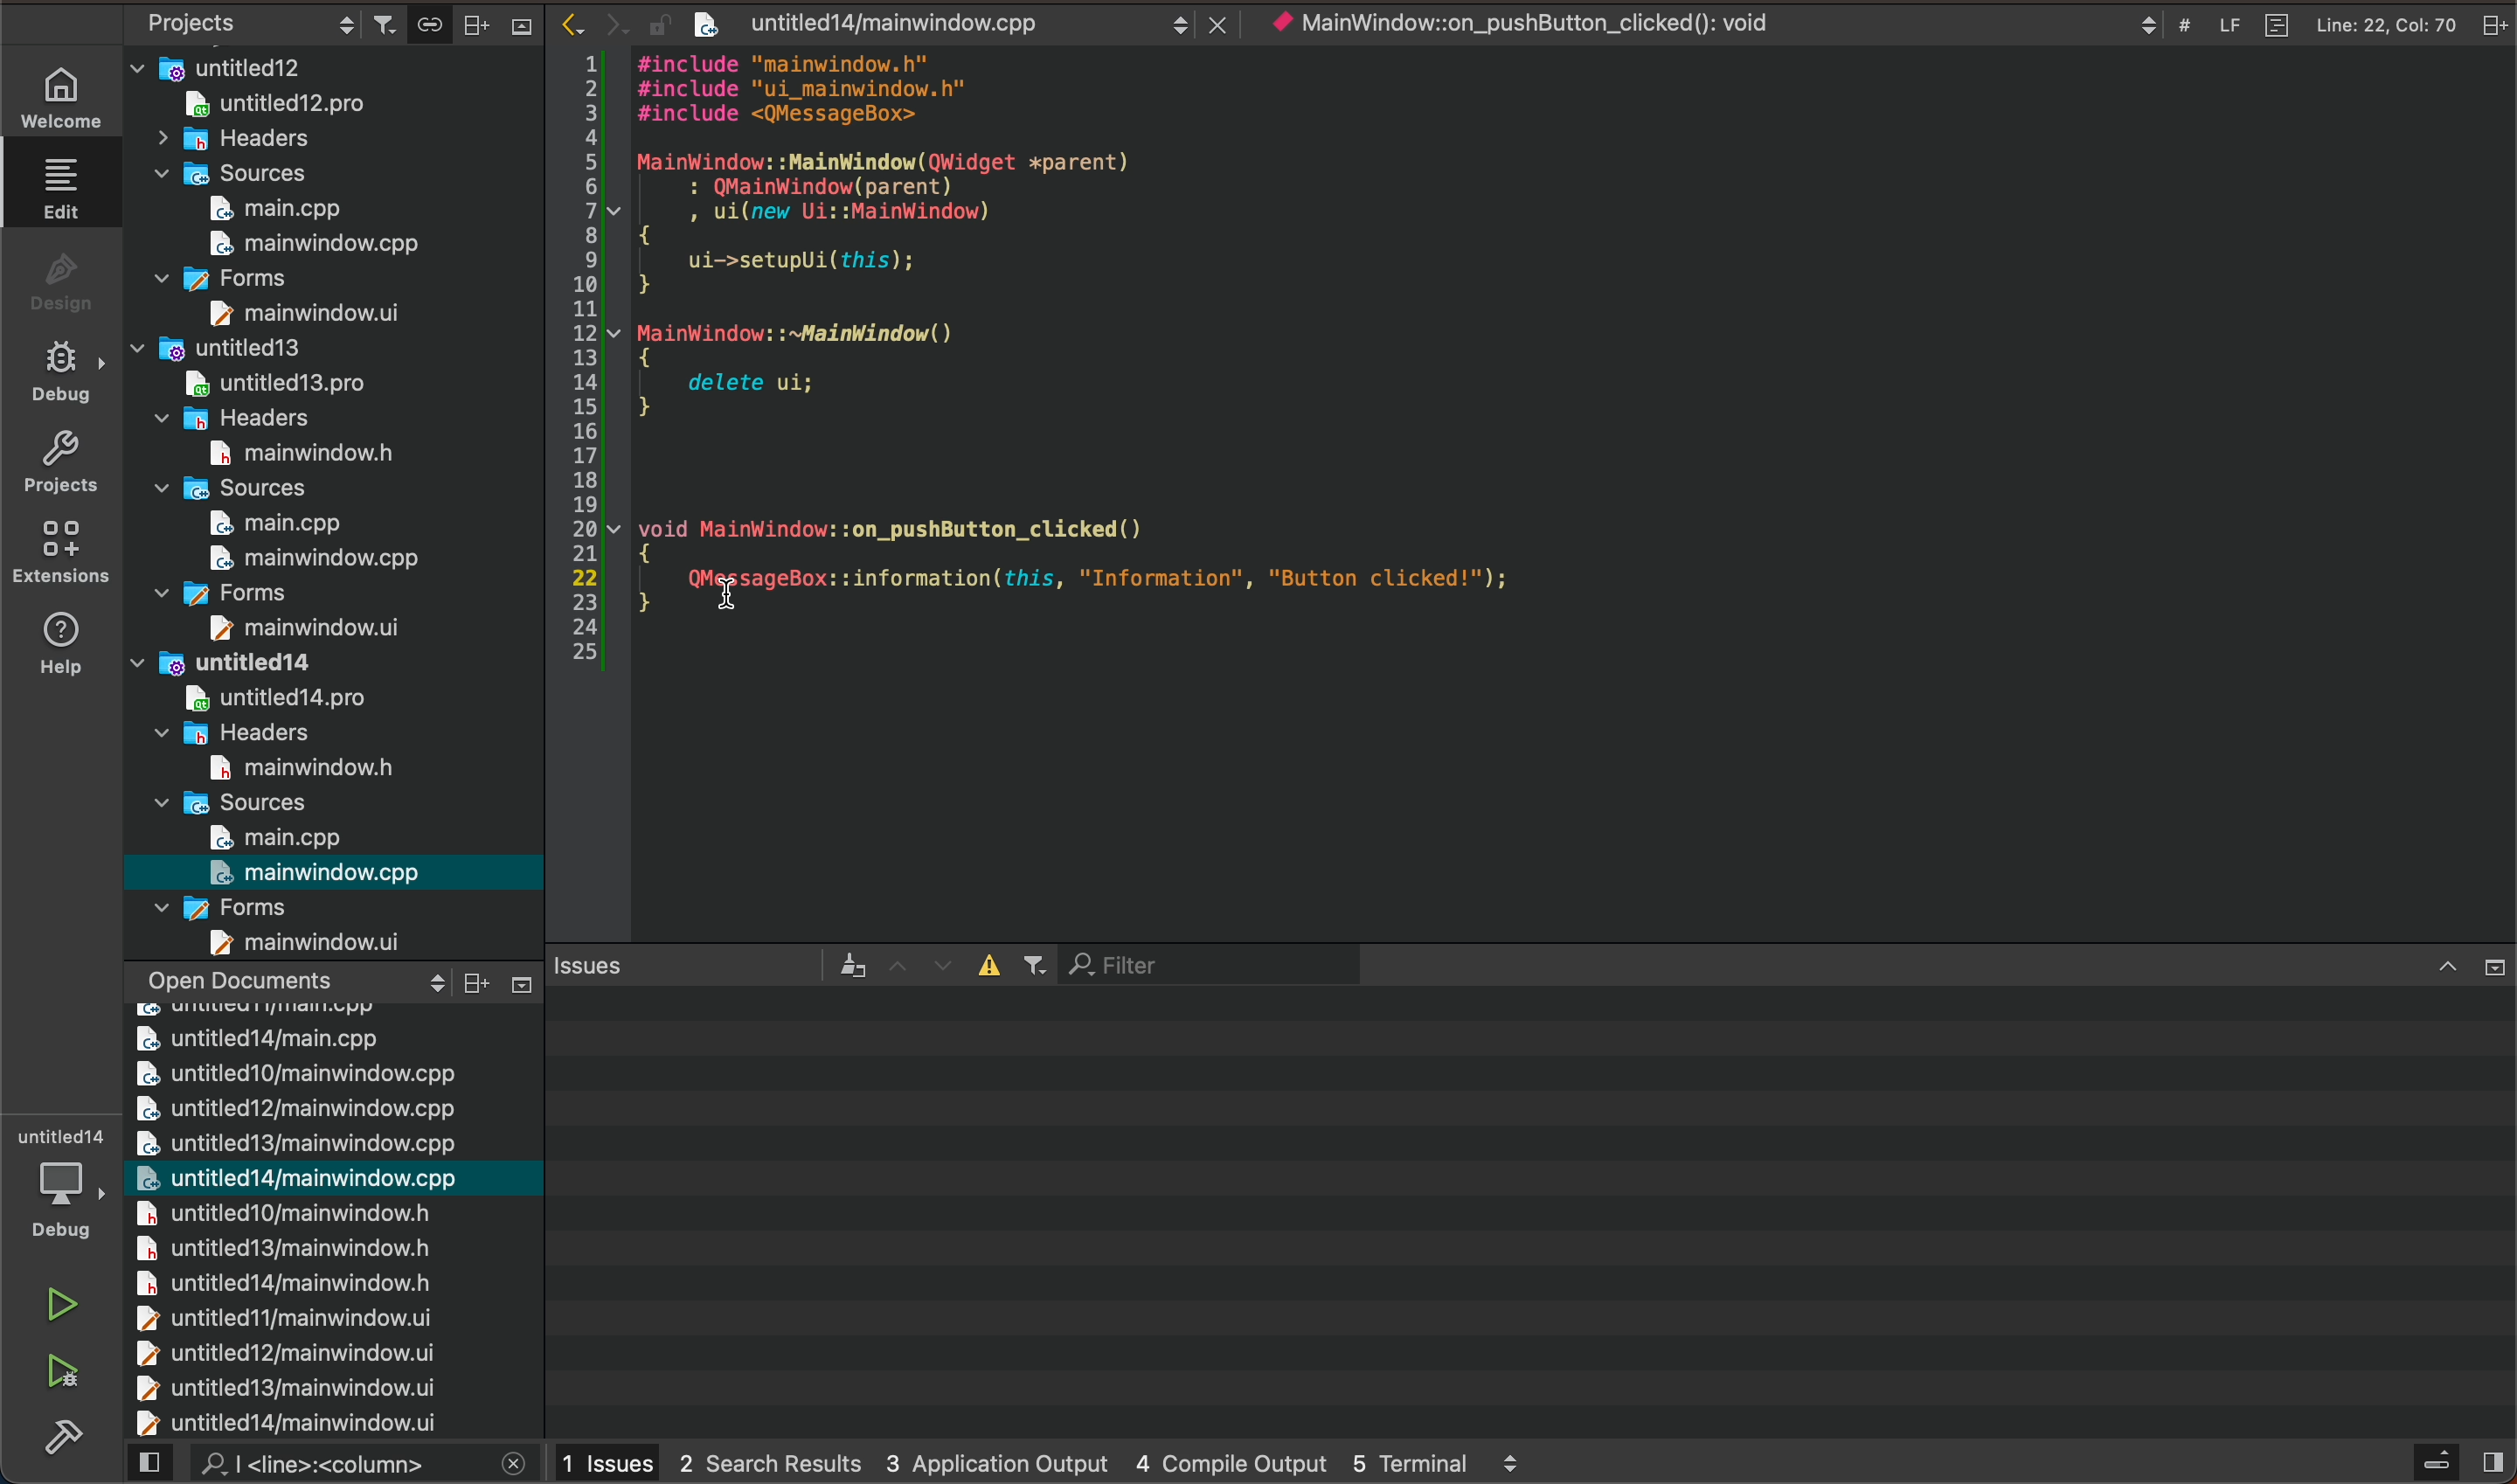 The image size is (2517, 1484). Describe the element at coordinates (235, 173) in the screenshot. I see `sources` at that location.